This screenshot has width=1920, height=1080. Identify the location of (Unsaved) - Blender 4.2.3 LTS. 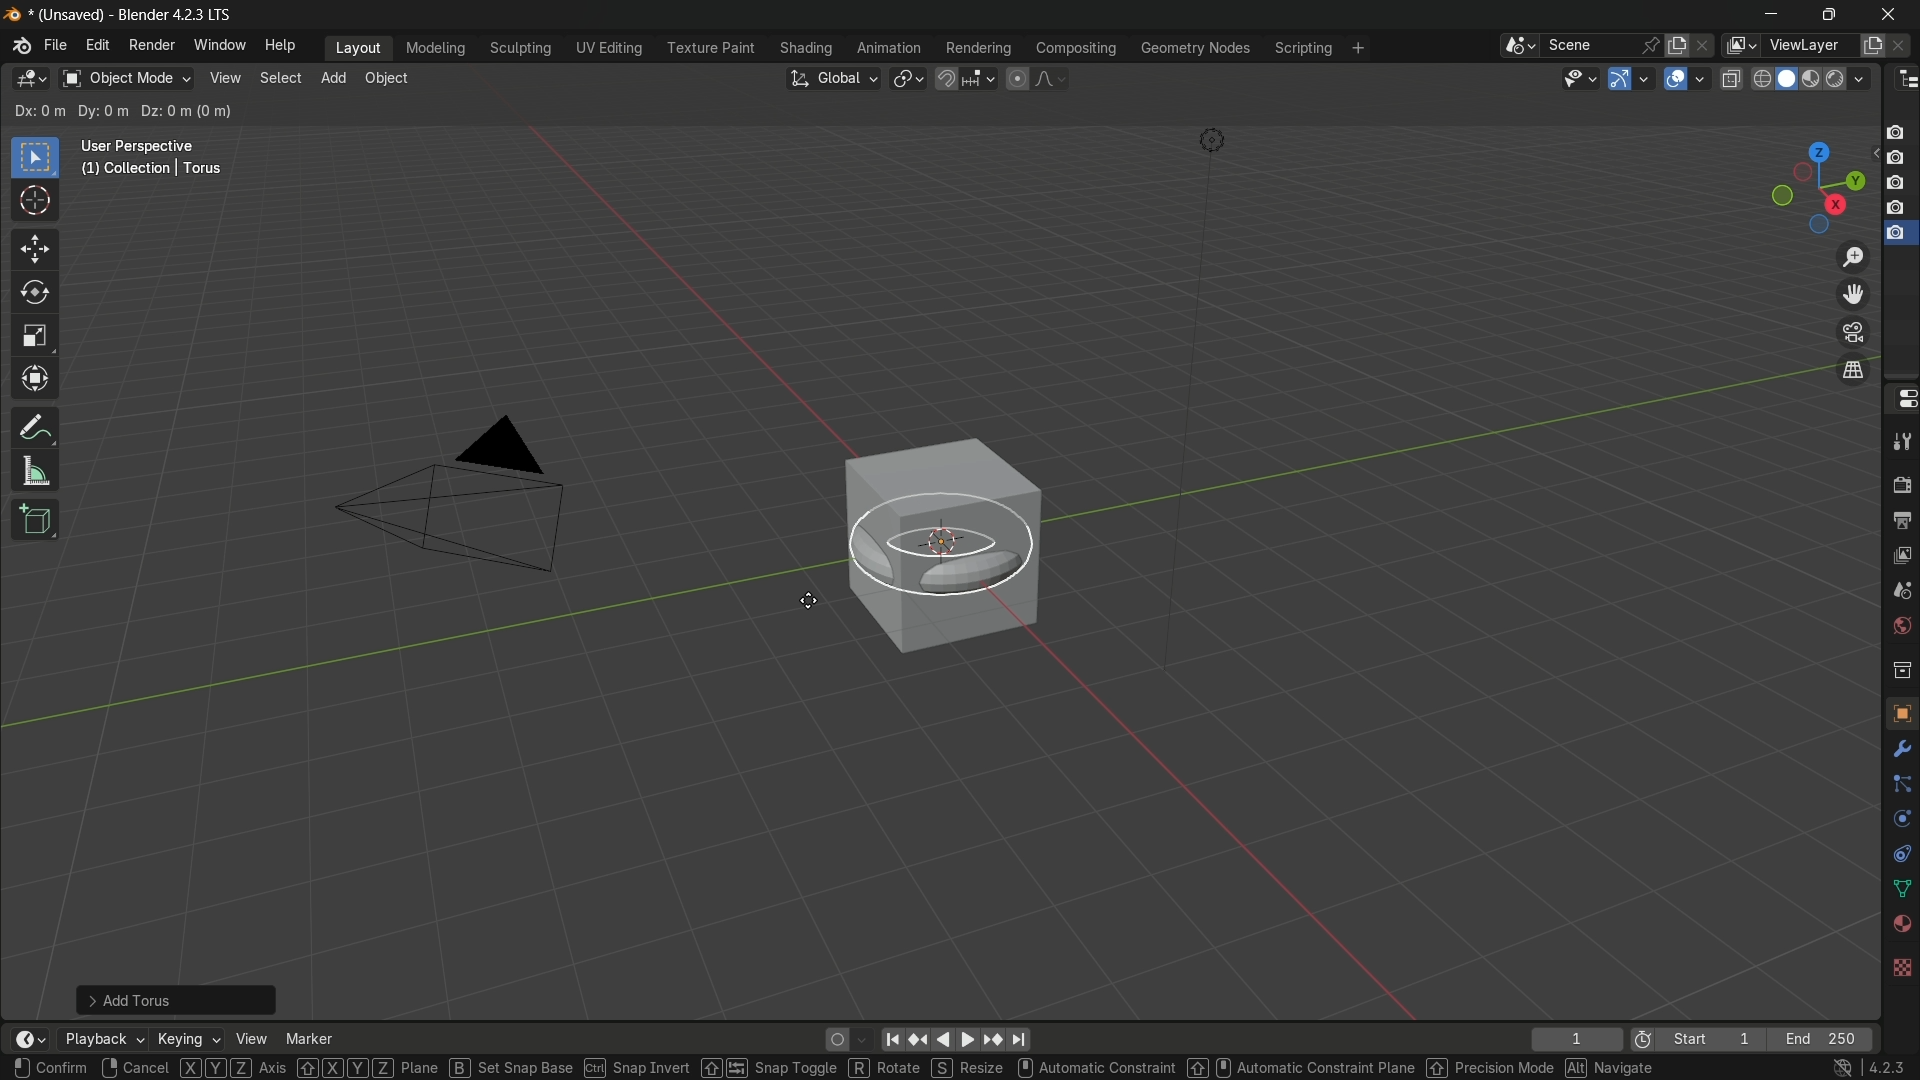
(128, 16).